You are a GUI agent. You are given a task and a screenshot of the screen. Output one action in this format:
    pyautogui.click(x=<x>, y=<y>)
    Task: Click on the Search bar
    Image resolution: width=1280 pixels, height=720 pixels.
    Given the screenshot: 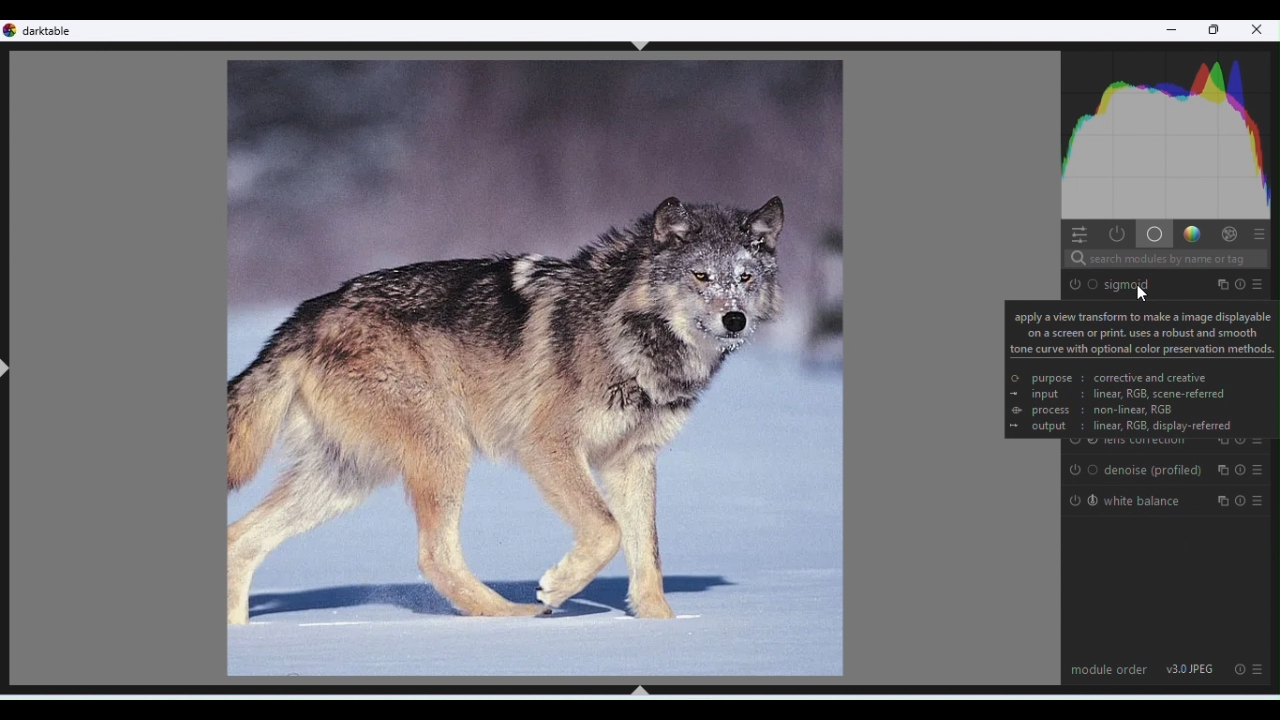 What is the action you would take?
    pyautogui.click(x=1164, y=260)
    